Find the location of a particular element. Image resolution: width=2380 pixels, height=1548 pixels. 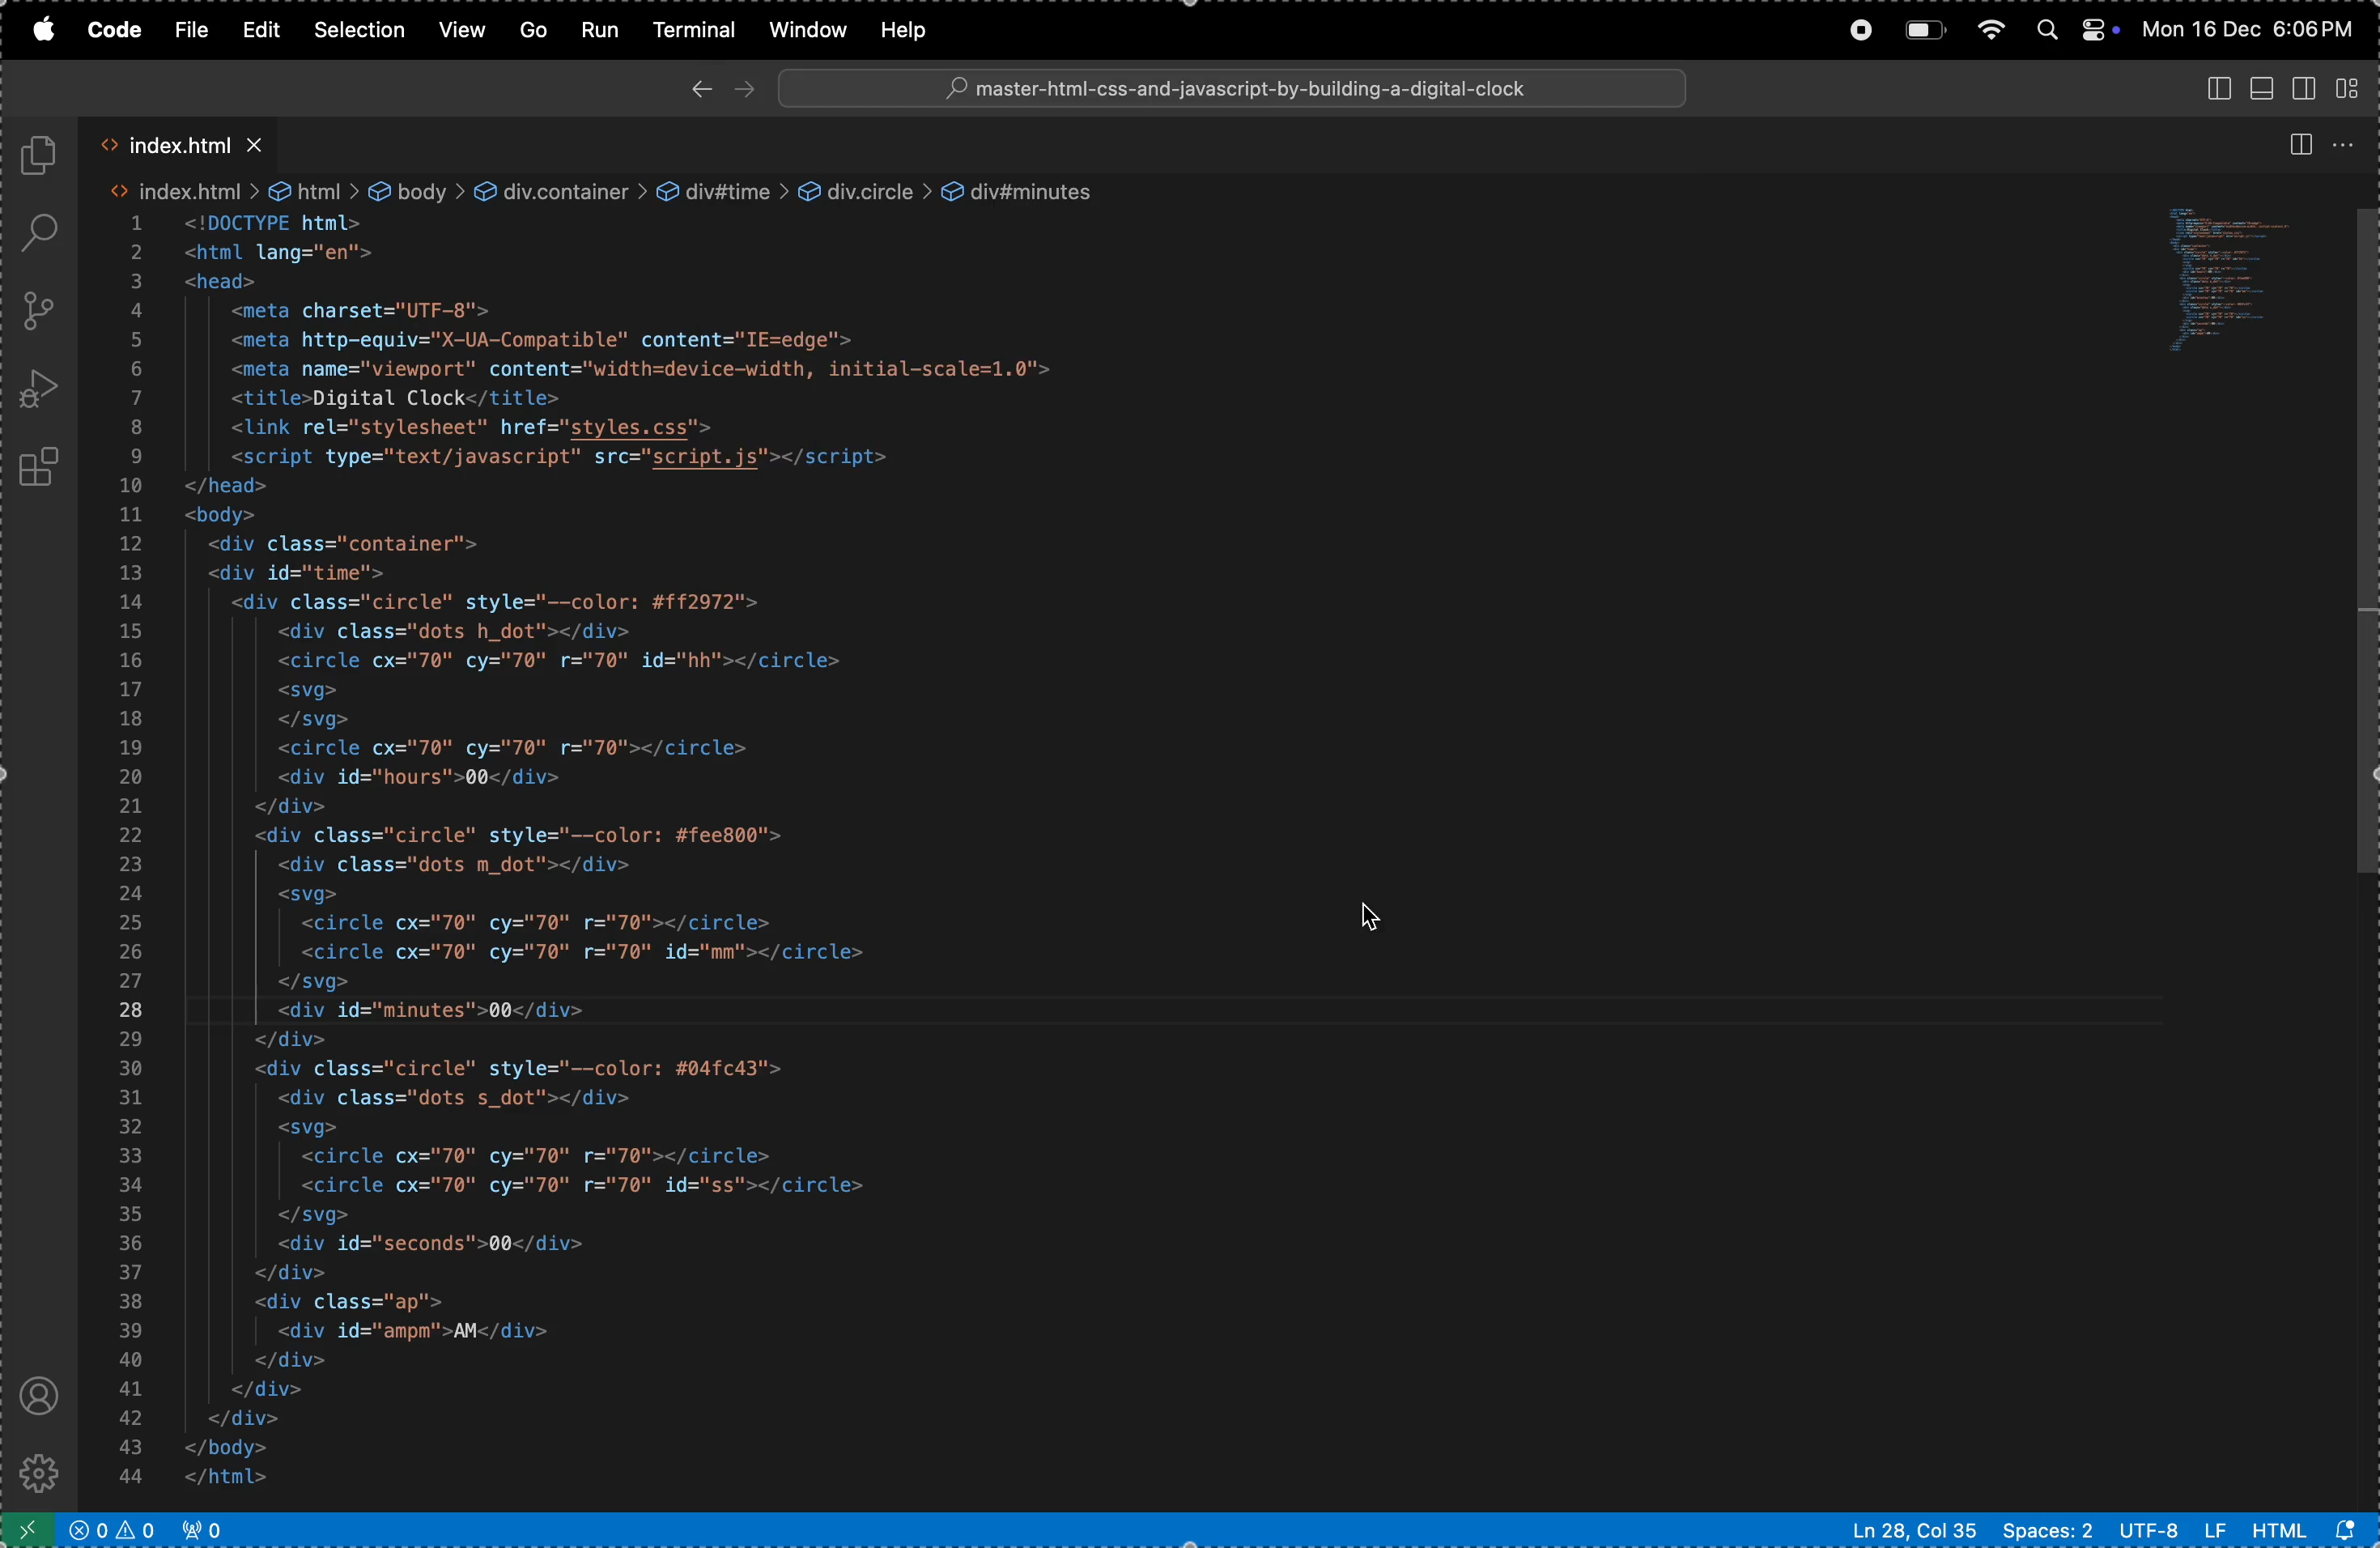

run debug is located at coordinates (41, 390).